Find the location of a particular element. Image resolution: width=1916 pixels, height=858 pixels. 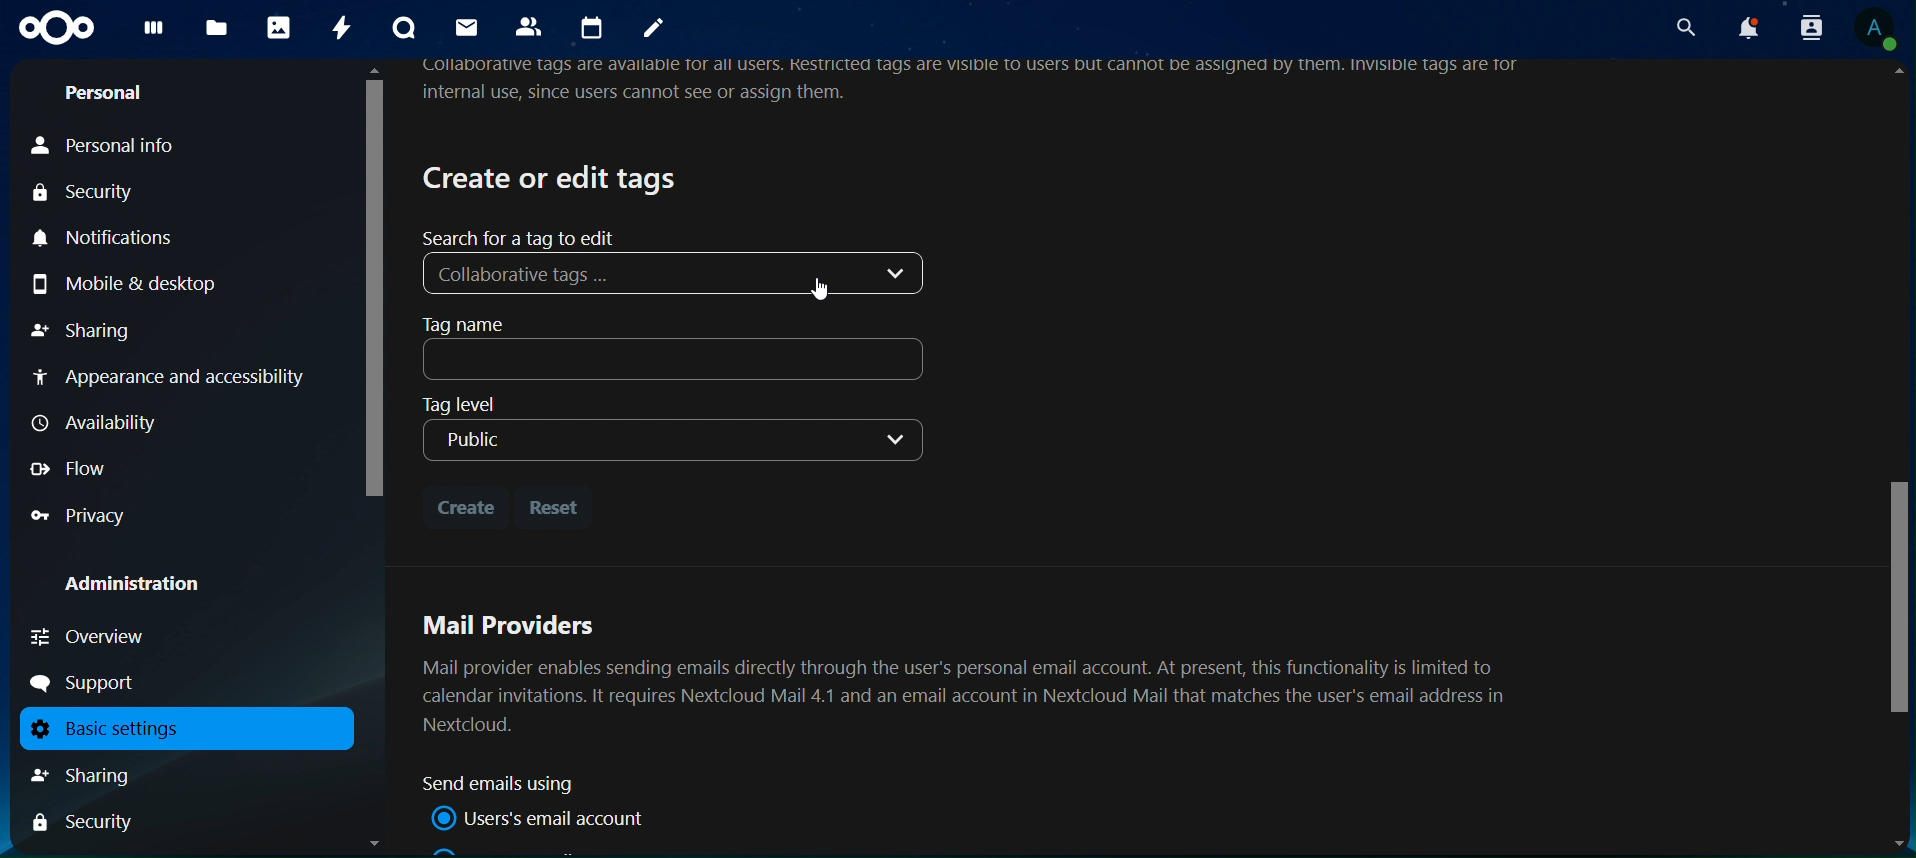

create is located at coordinates (465, 503).